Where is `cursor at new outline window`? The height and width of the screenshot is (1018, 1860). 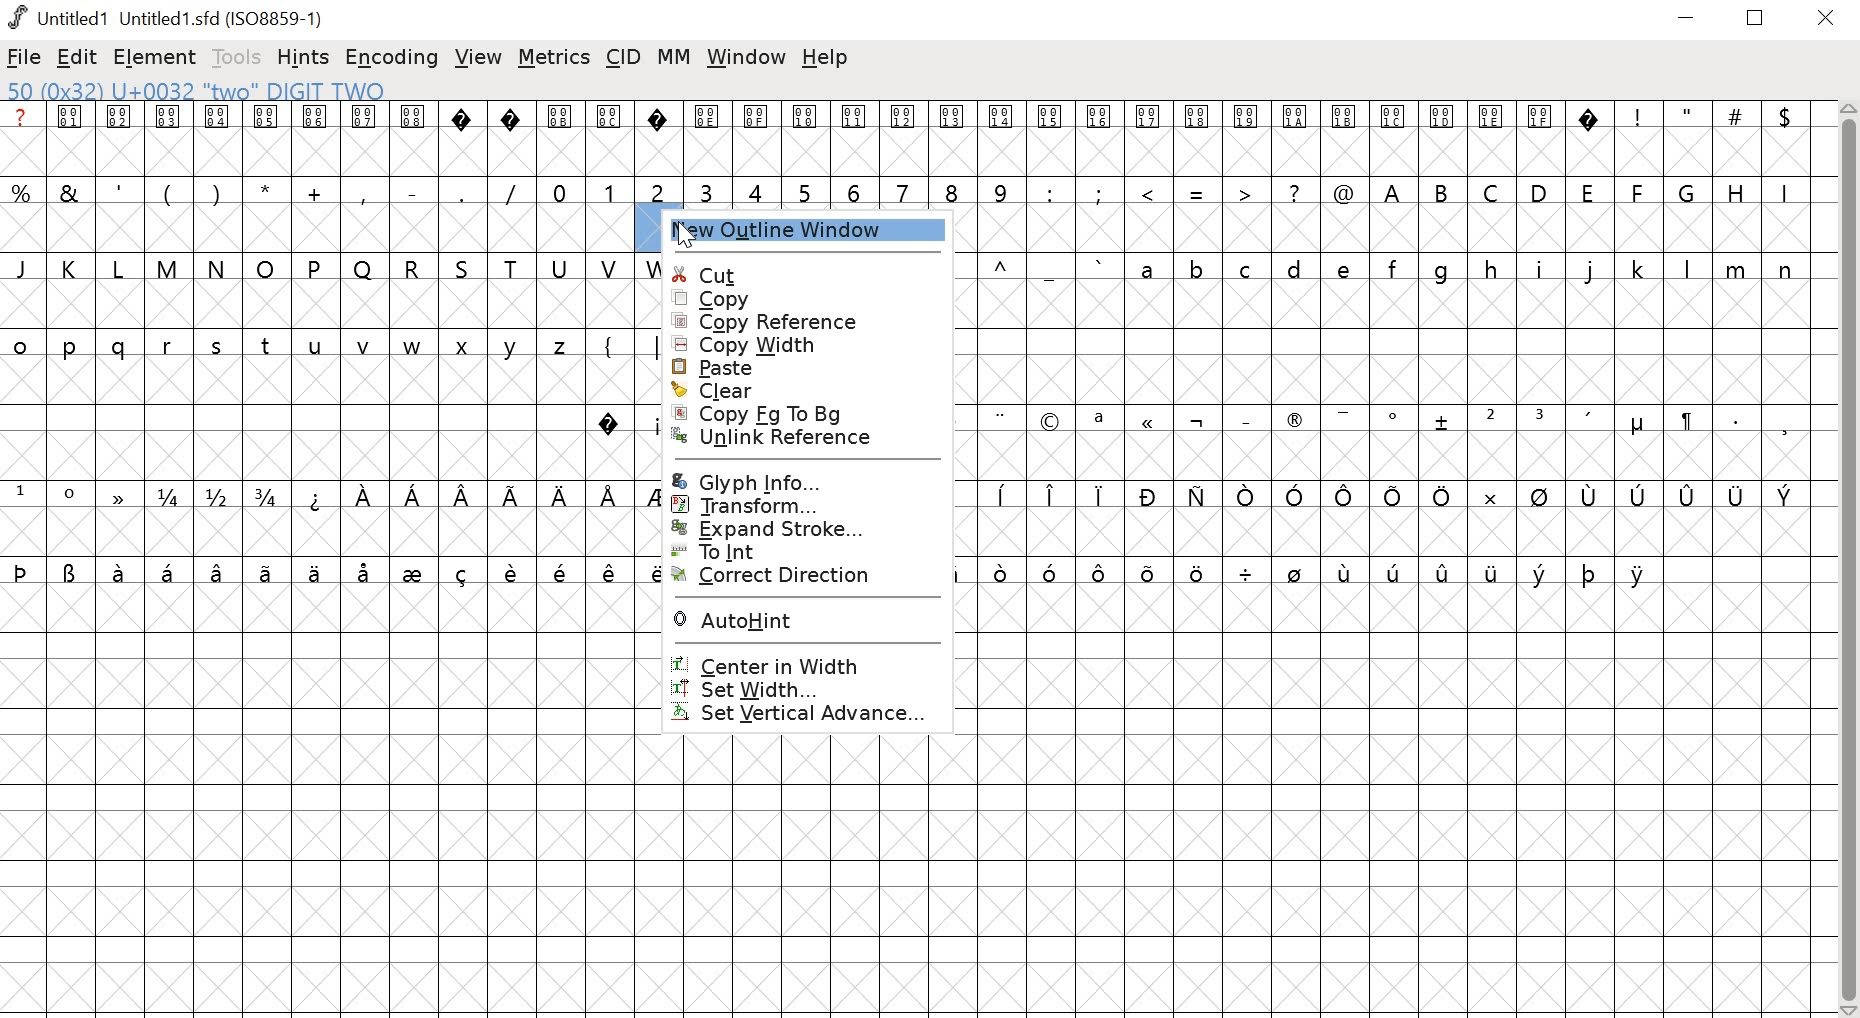 cursor at new outline window is located at coordinates (684, 237).